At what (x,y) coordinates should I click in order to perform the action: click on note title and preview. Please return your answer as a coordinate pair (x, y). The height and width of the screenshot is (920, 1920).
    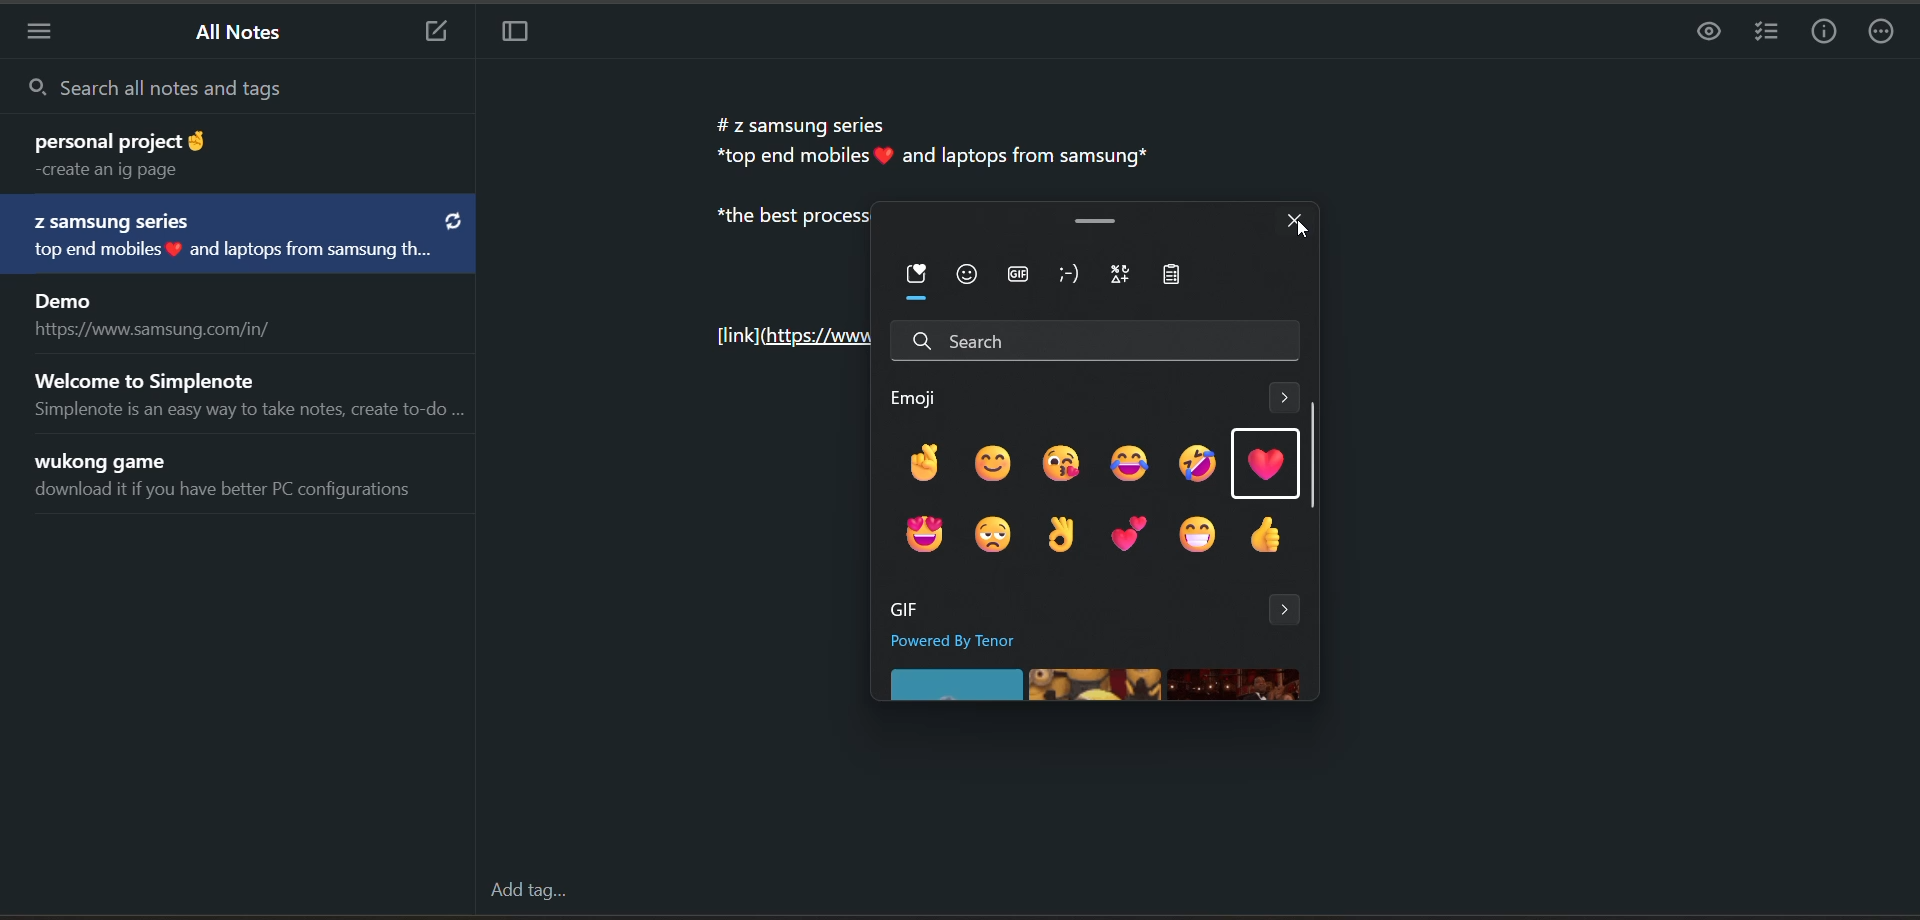
    Looking at the image, I should click on (244, 237).